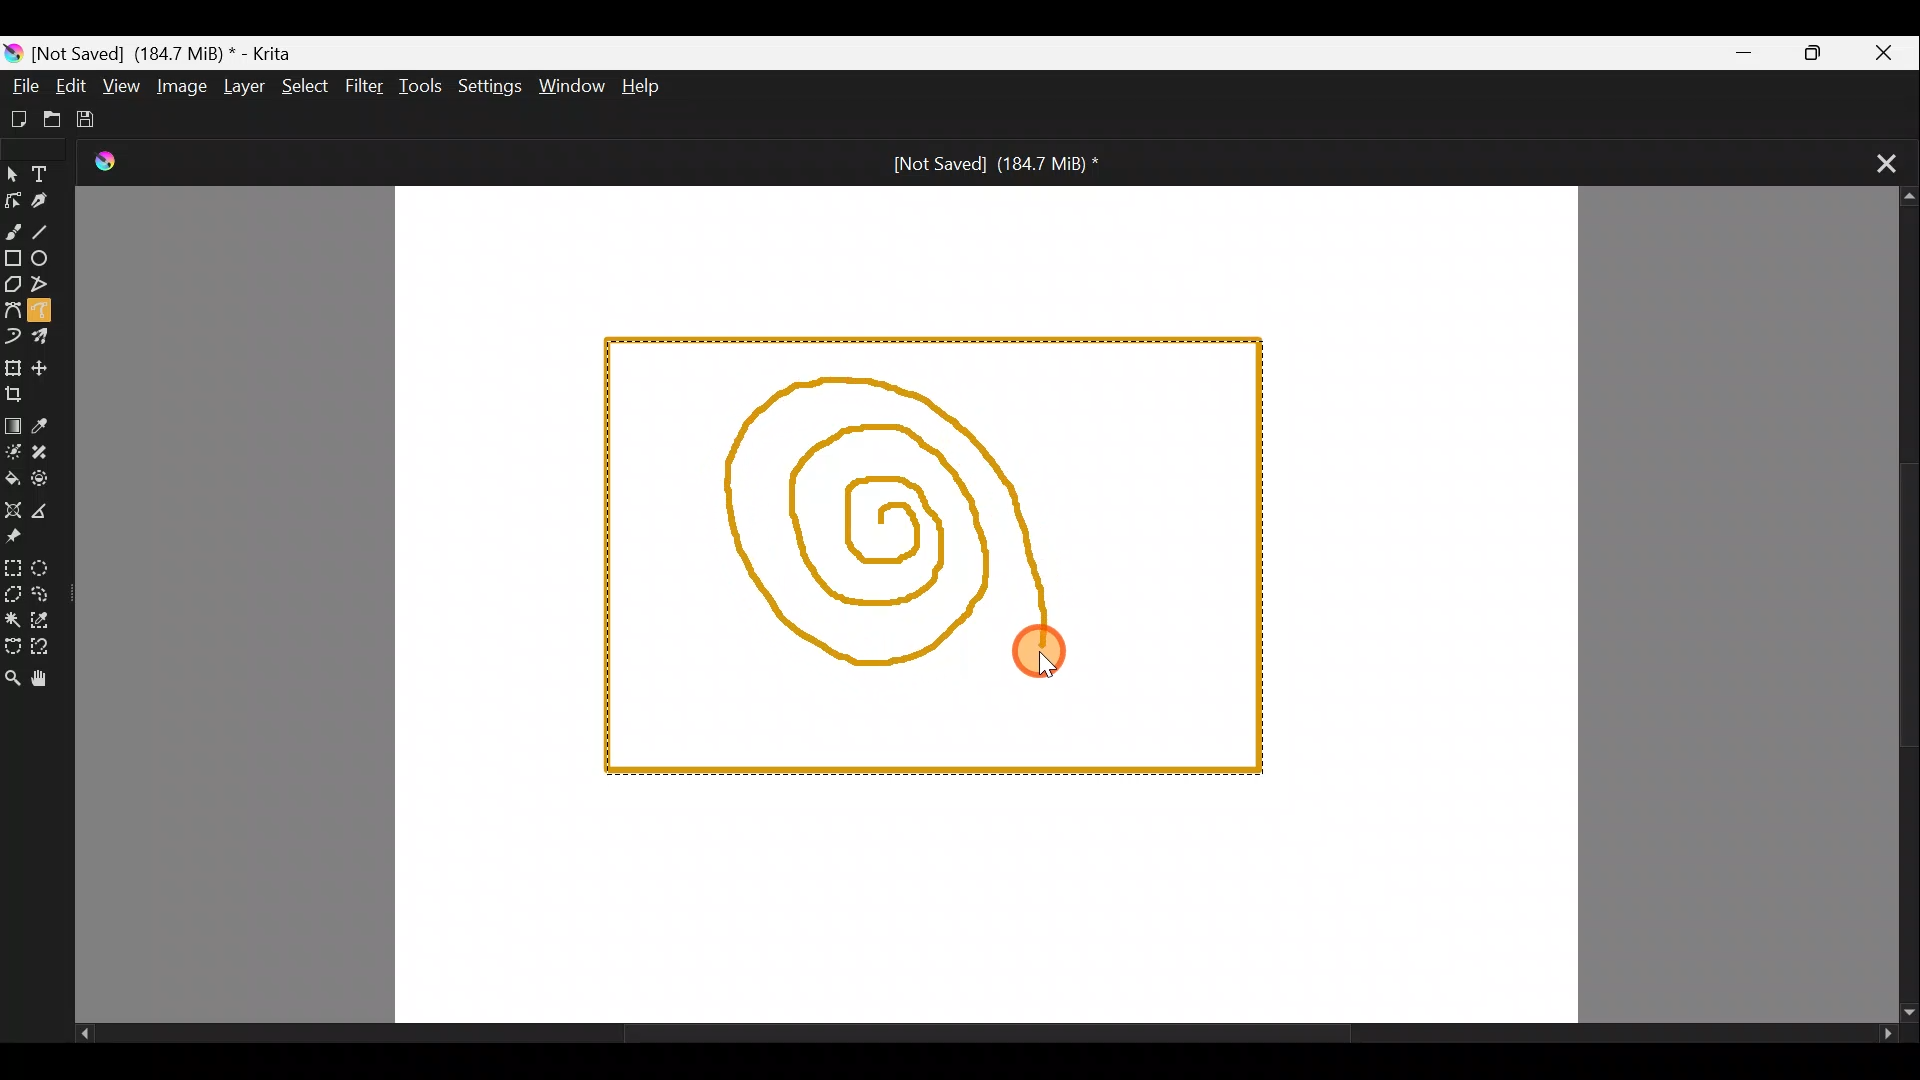 This screenshot has width=1920, height=1080. Describe the element at coordinates (12, 284) in the screenshot. I see `Polygon tool` at that location.